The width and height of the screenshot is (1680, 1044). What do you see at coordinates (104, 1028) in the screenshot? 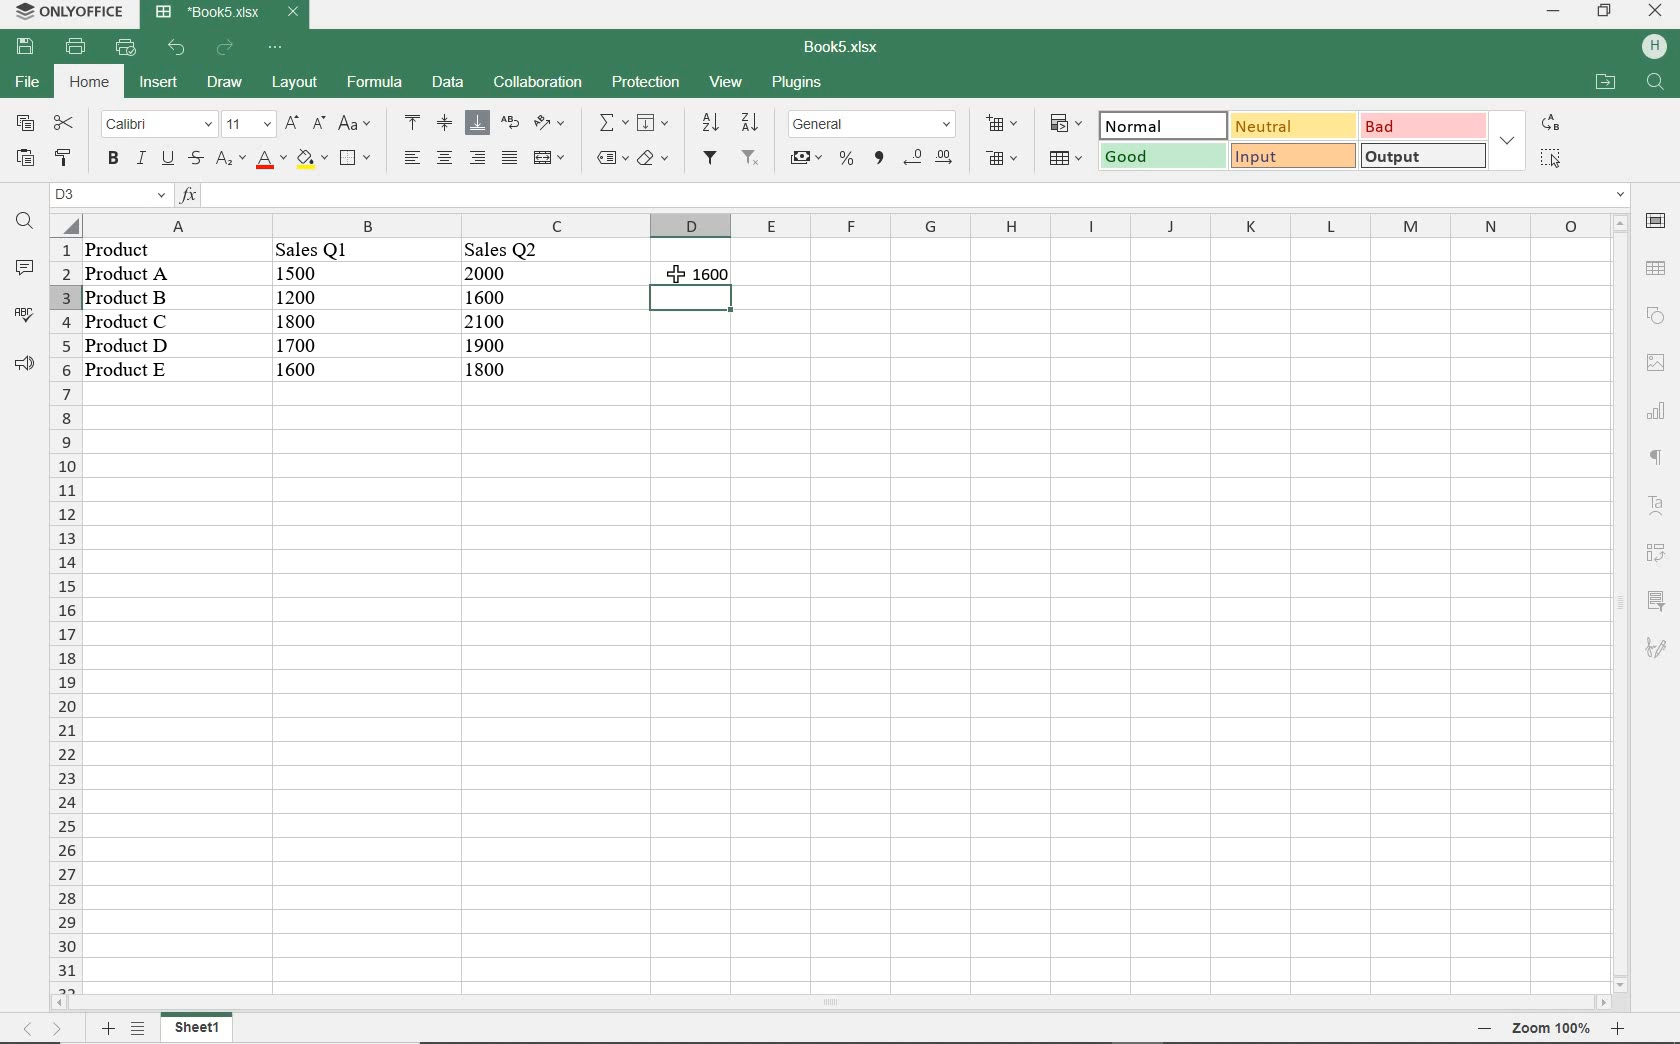
I see `add sheets` at bounding box center [104, 1028].